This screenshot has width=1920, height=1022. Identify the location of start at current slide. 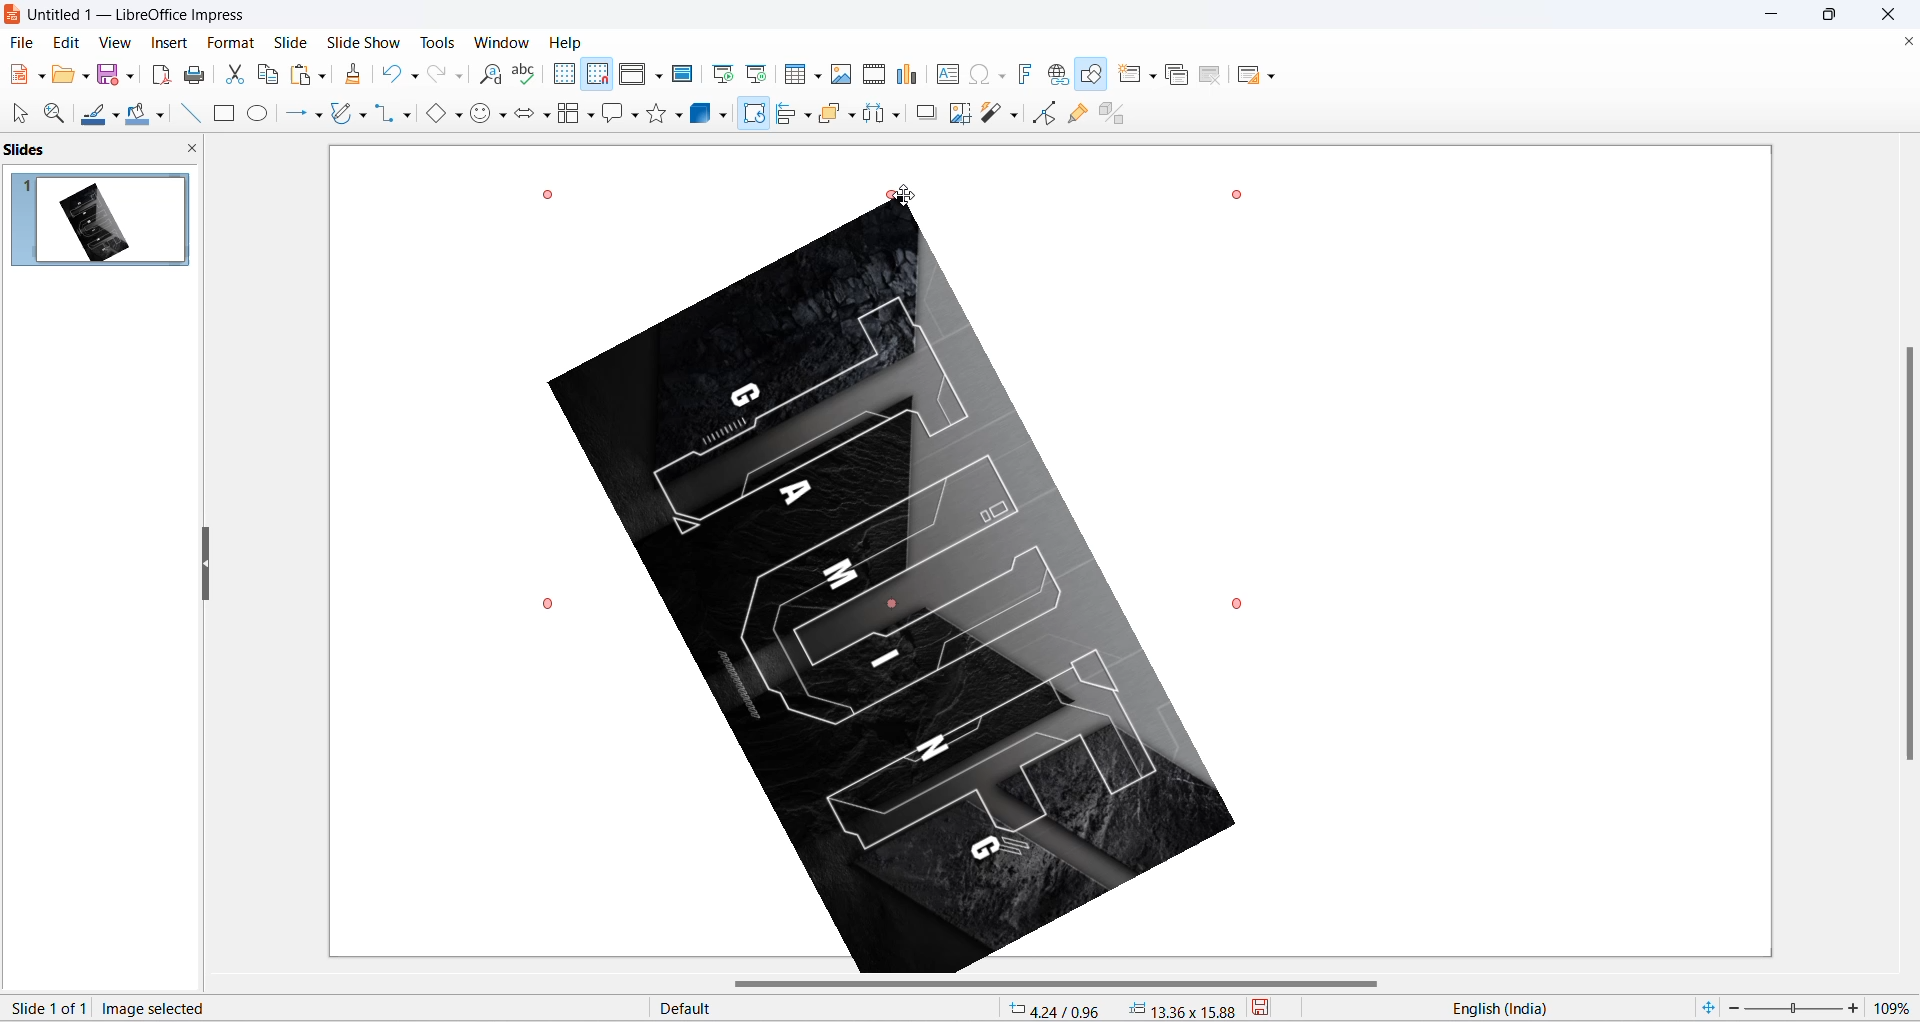
(759, 73).